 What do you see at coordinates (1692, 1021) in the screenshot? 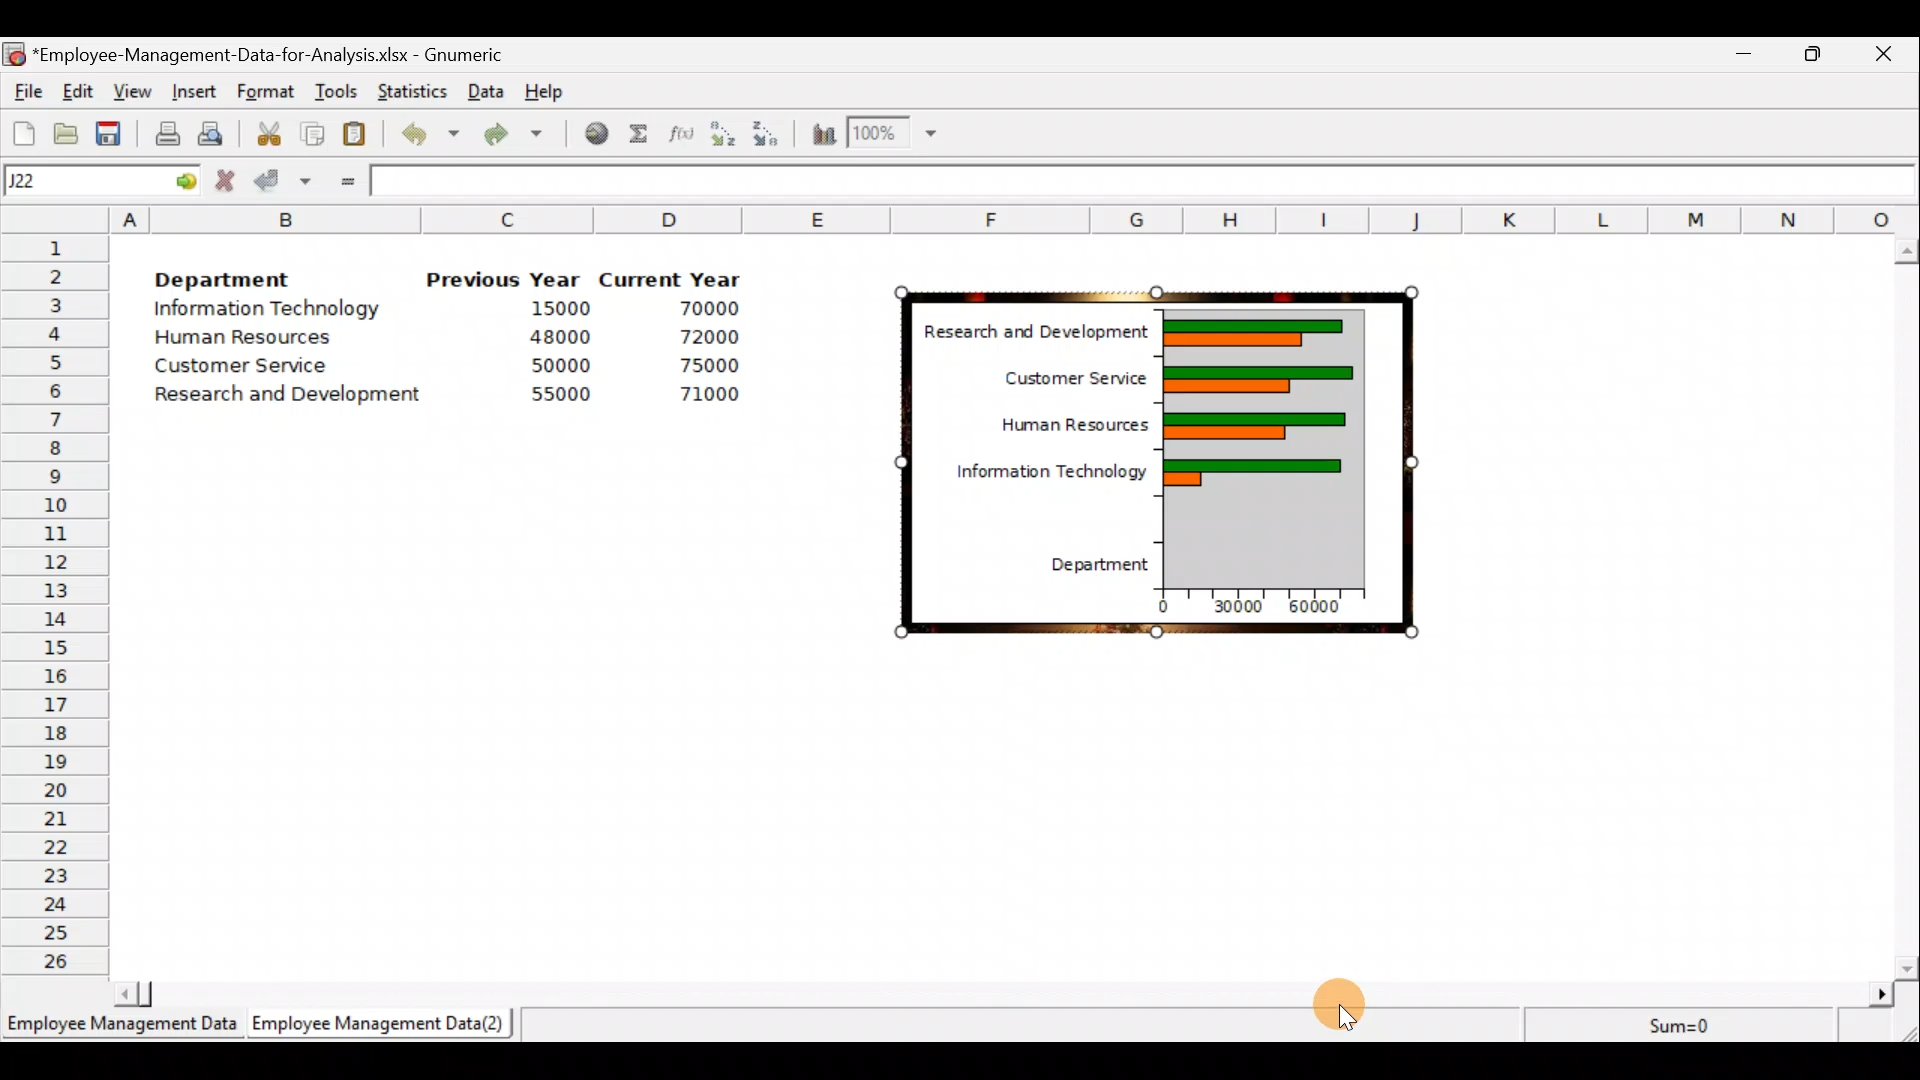
I see `Sum=0` at bounding box center [1692, 1021].